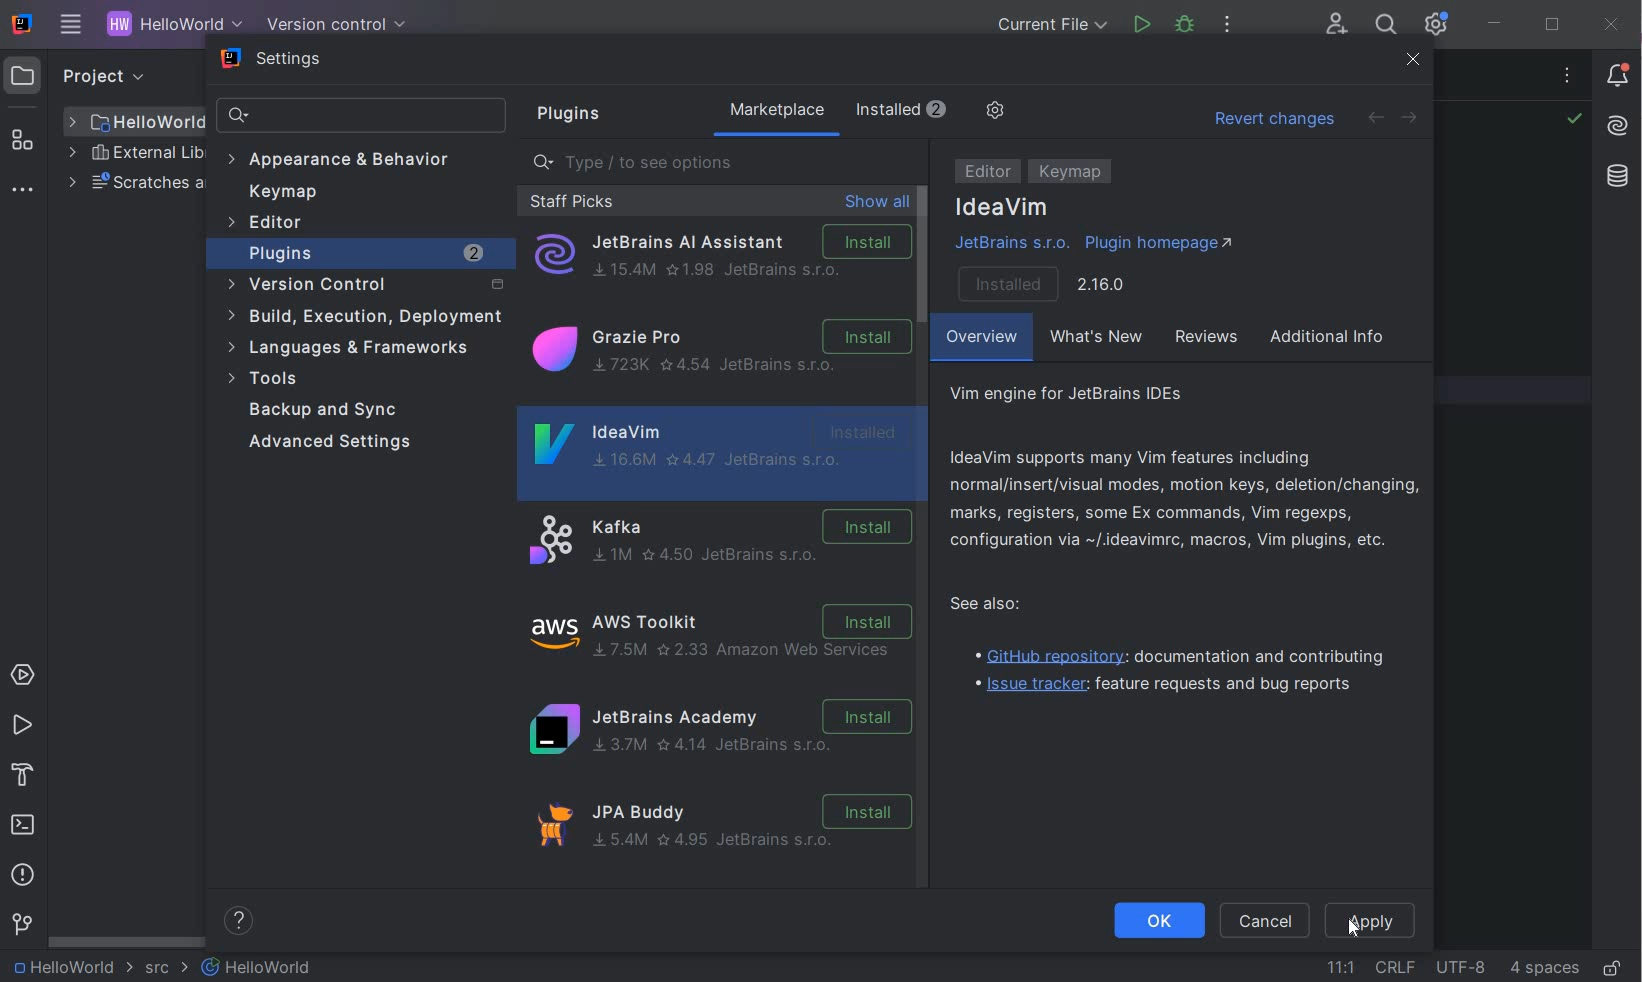 The height and width of the screenshot is (982, 1642). What do you see at coordinates (19, 25) in the screenshot?
I see `SYSTEM NAME` at bounding box center [19, 25].